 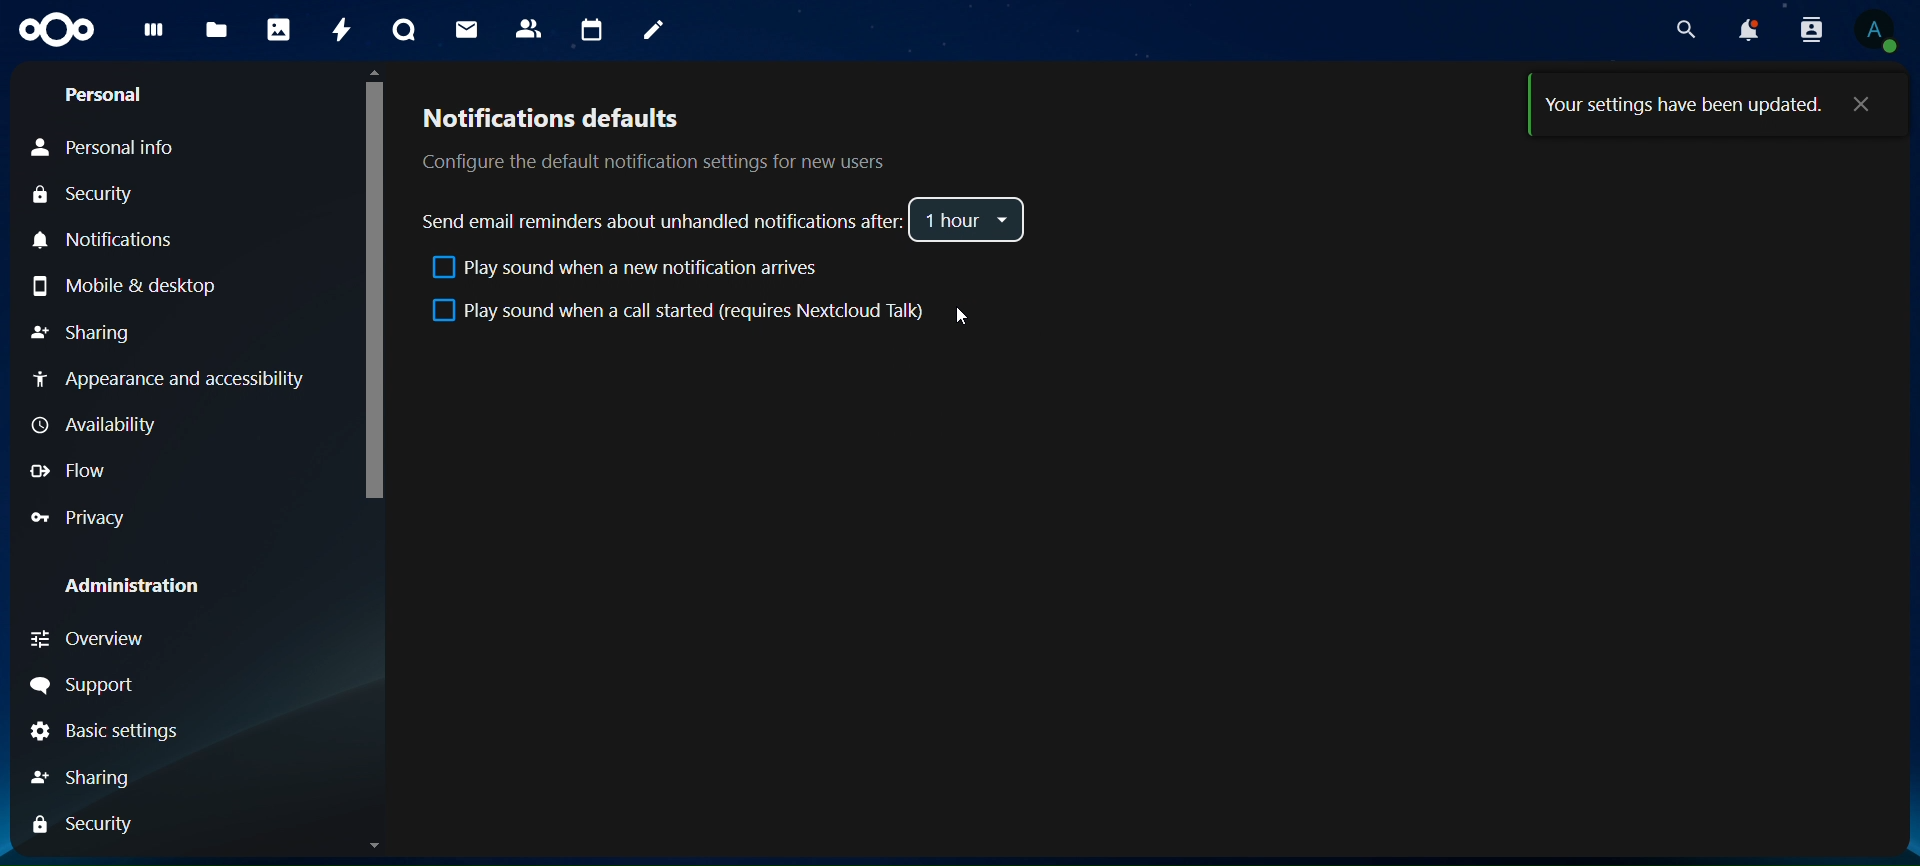 I want to click on activity, so click(x=340, y=33).